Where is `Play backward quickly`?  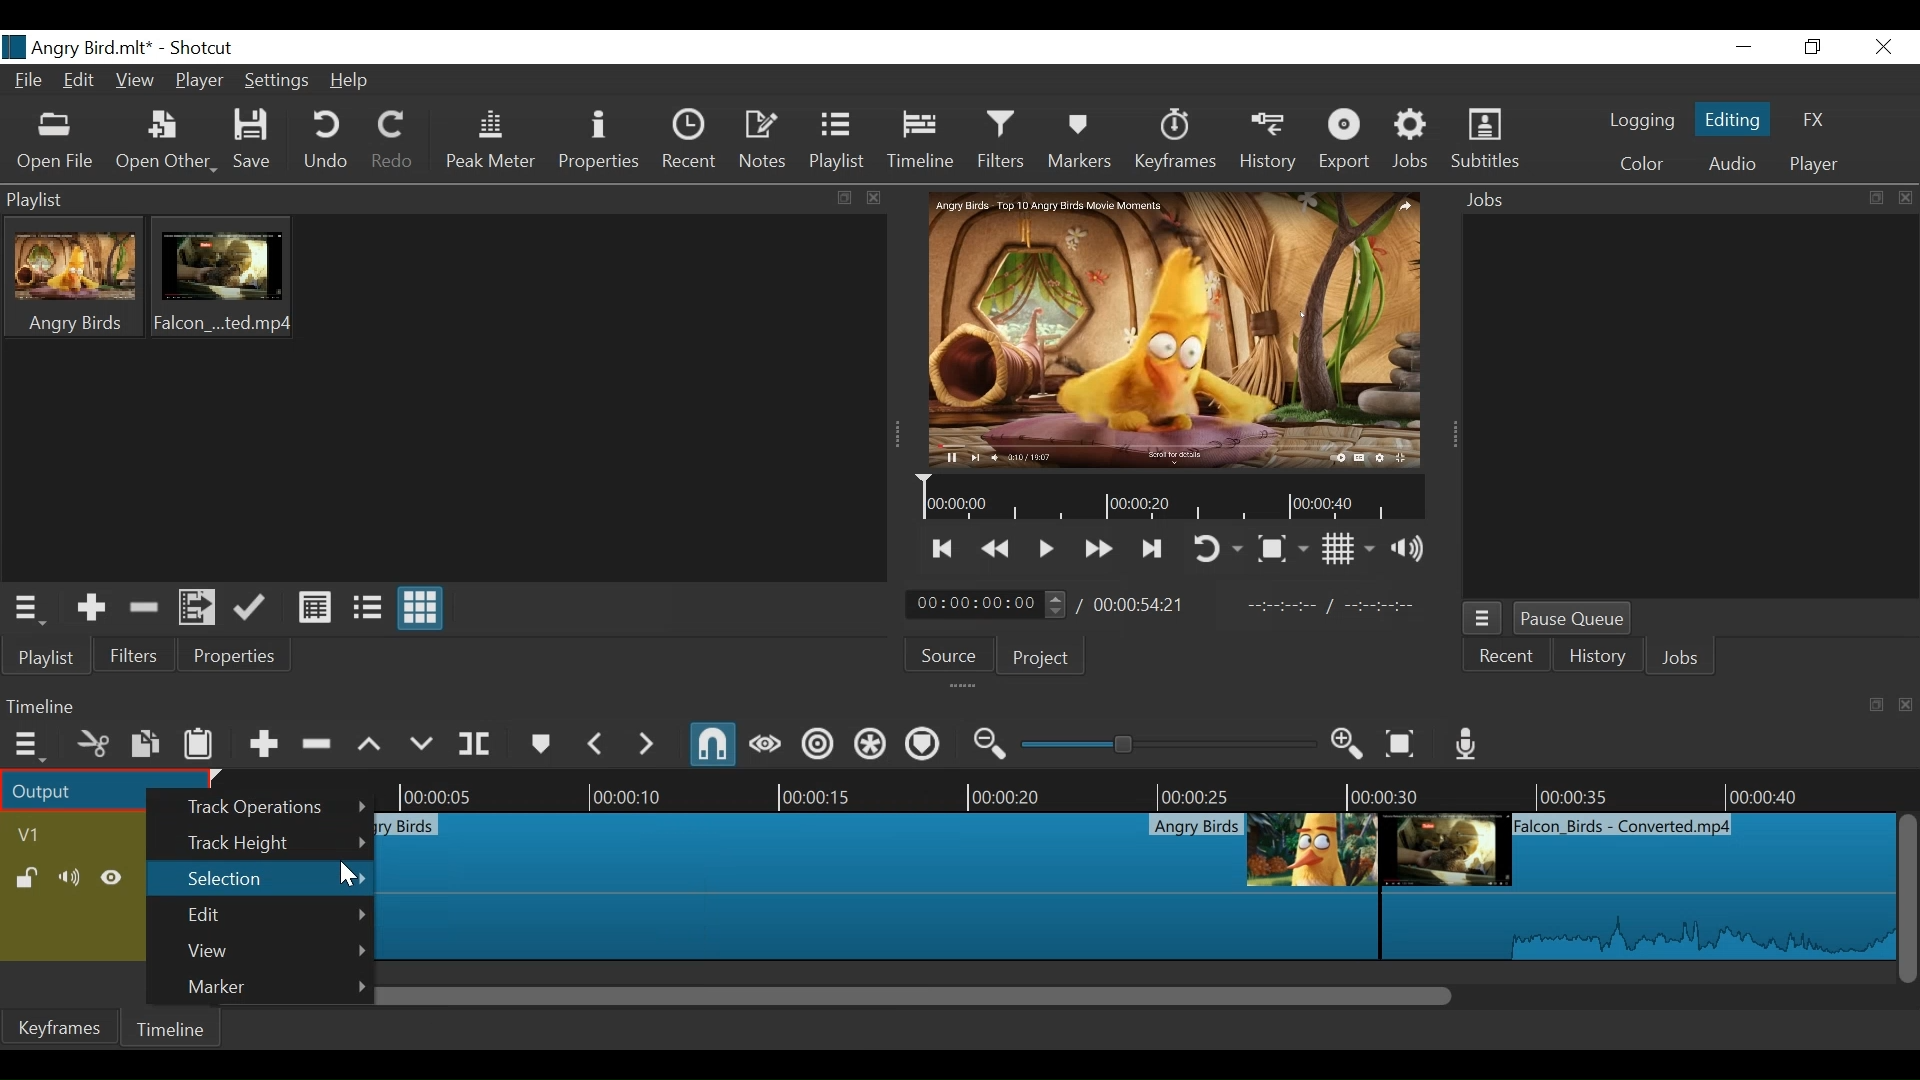 Play backward quickly is located at coordinates (998, 550).